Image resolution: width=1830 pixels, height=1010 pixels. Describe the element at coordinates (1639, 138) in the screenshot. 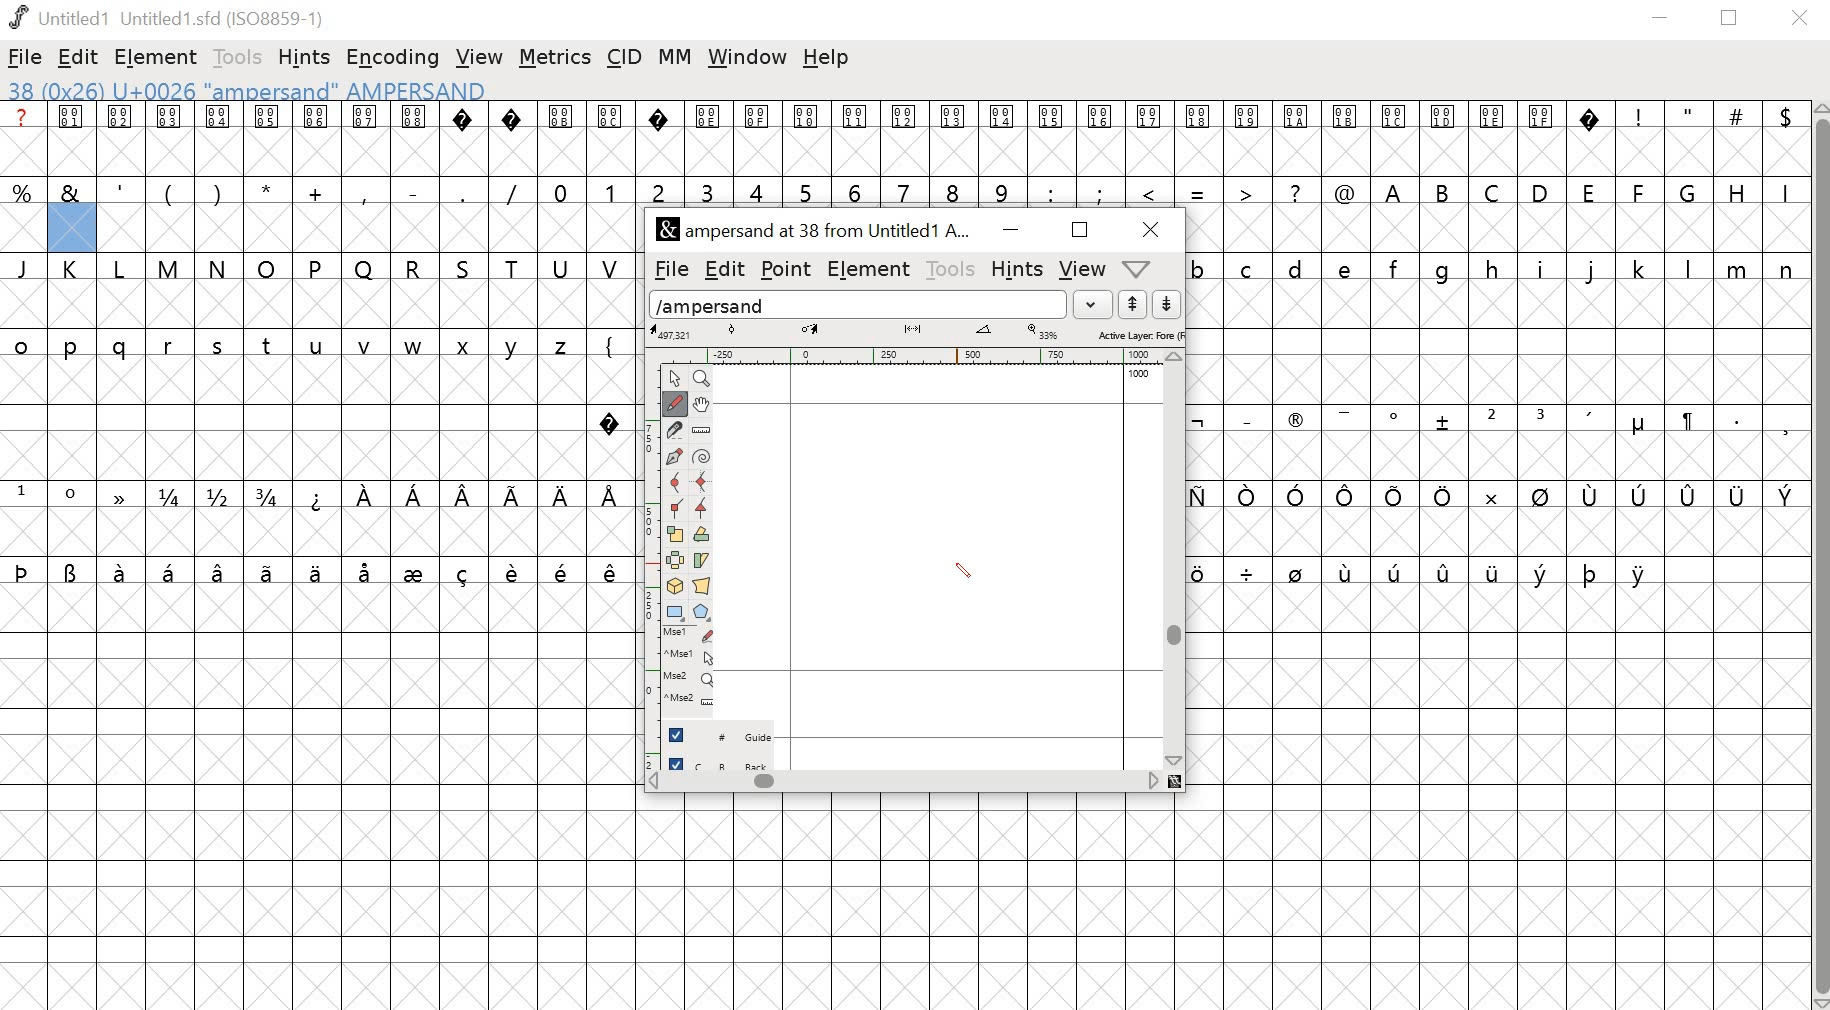

I see `!` at that location.